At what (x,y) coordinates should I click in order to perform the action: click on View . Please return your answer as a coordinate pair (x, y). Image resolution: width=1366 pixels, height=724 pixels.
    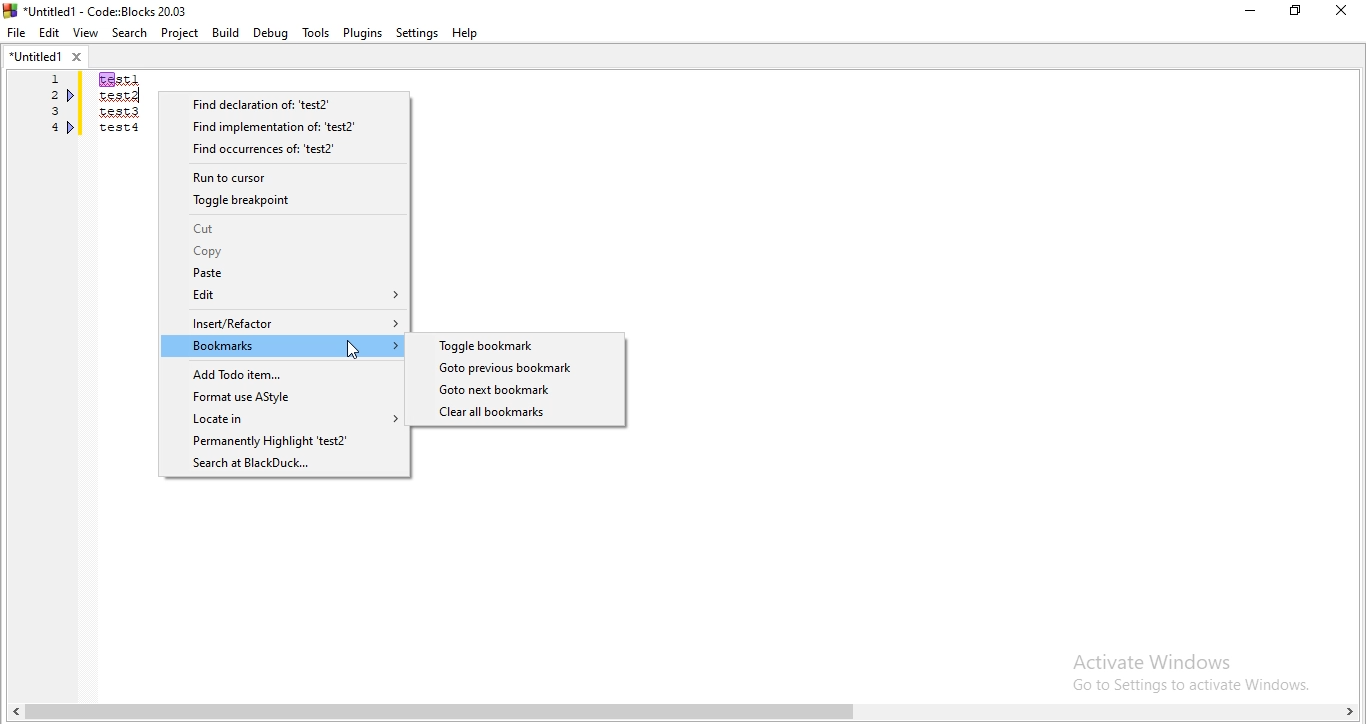
    Looking at the image, I should click on (85, 30).